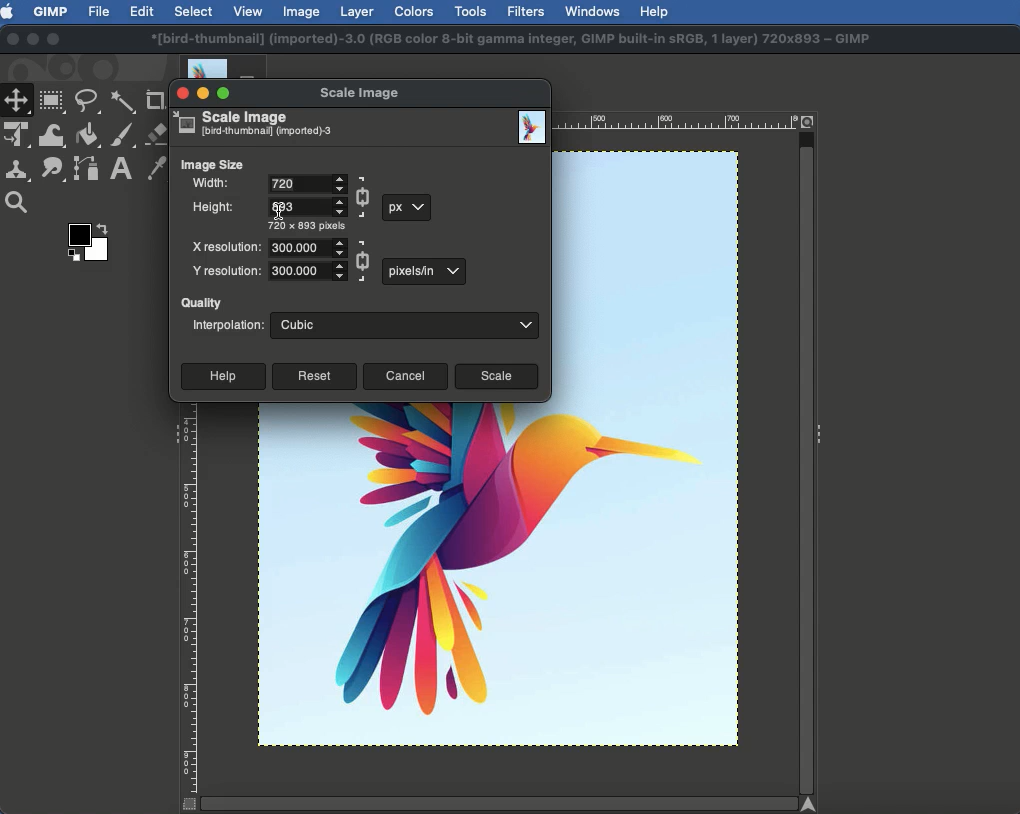 The height and width of the screenshot is (814, 1020). What do you see at coordinates (529, 123) in the screenshot?
I see `Image` at bounding box center [529, 123].